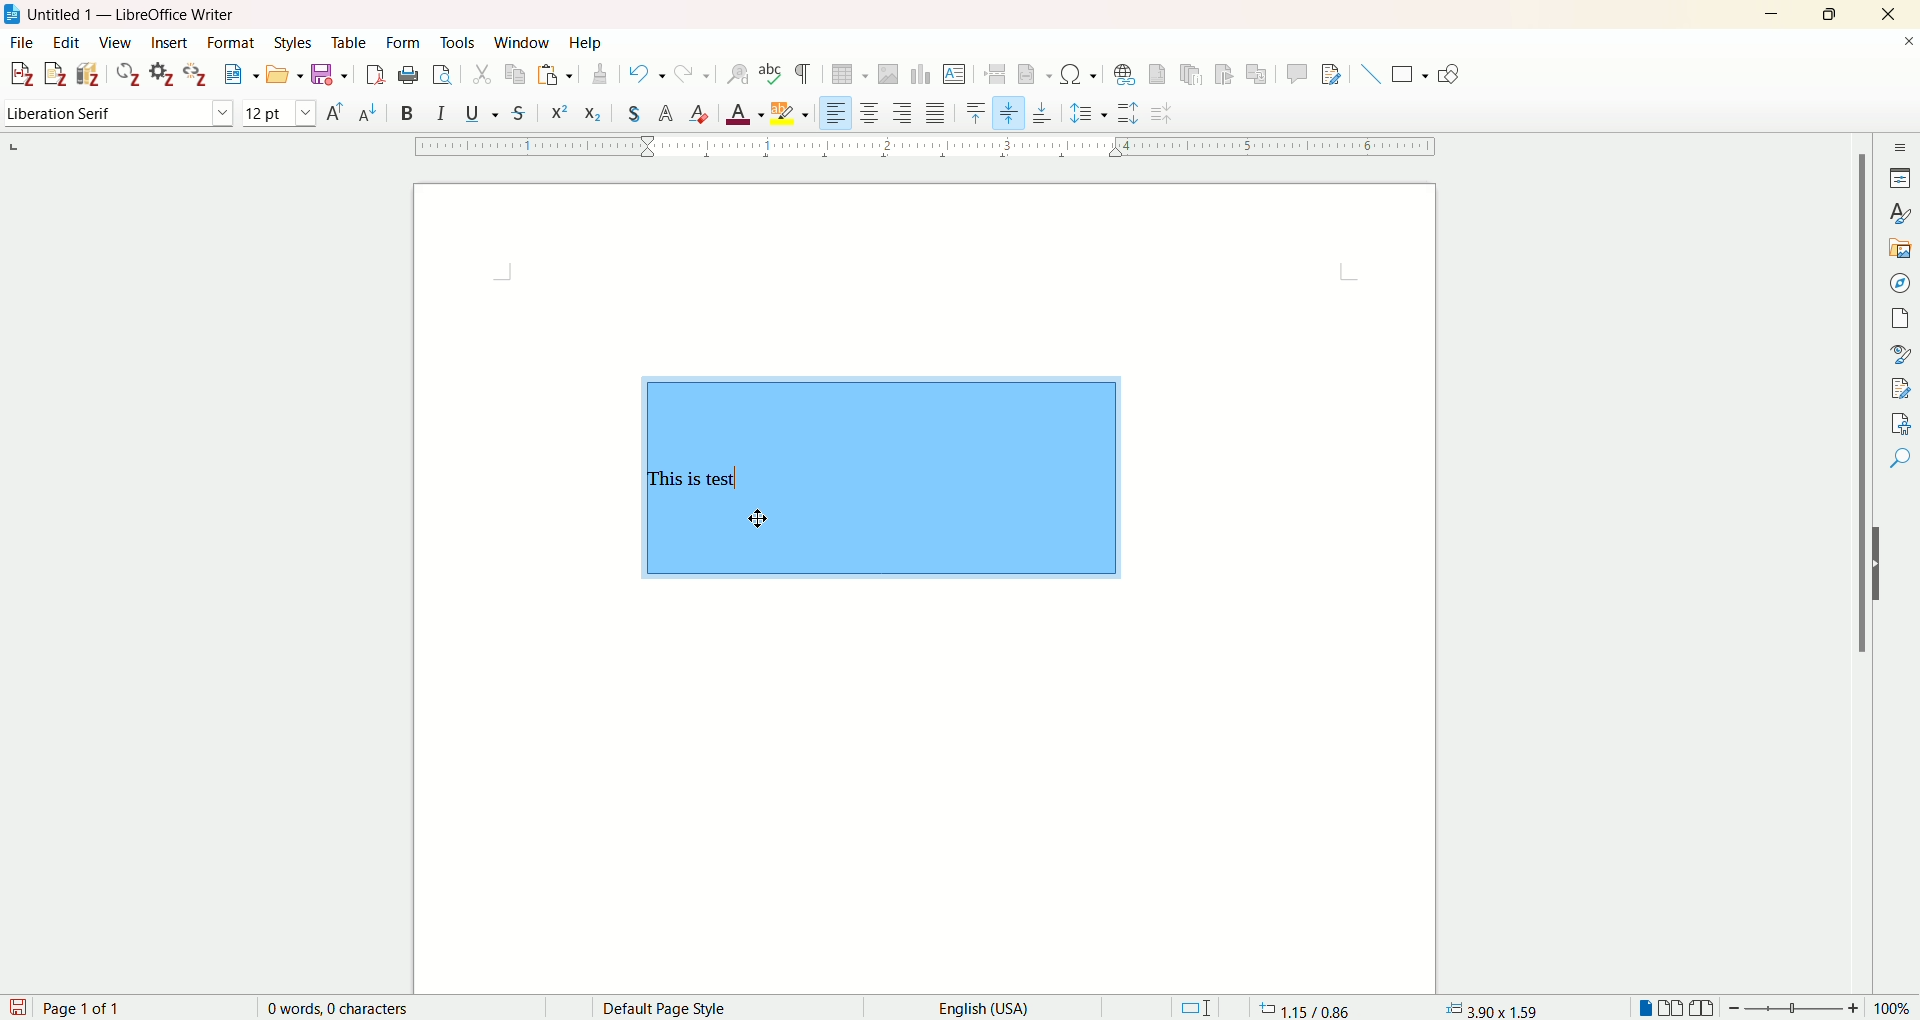 The width and height of the screenshot is (1920, 1020). What do you see at coordinates (442, 75) in the screenshot?
I see `toggle print preview` at bounding box center [442, 75].